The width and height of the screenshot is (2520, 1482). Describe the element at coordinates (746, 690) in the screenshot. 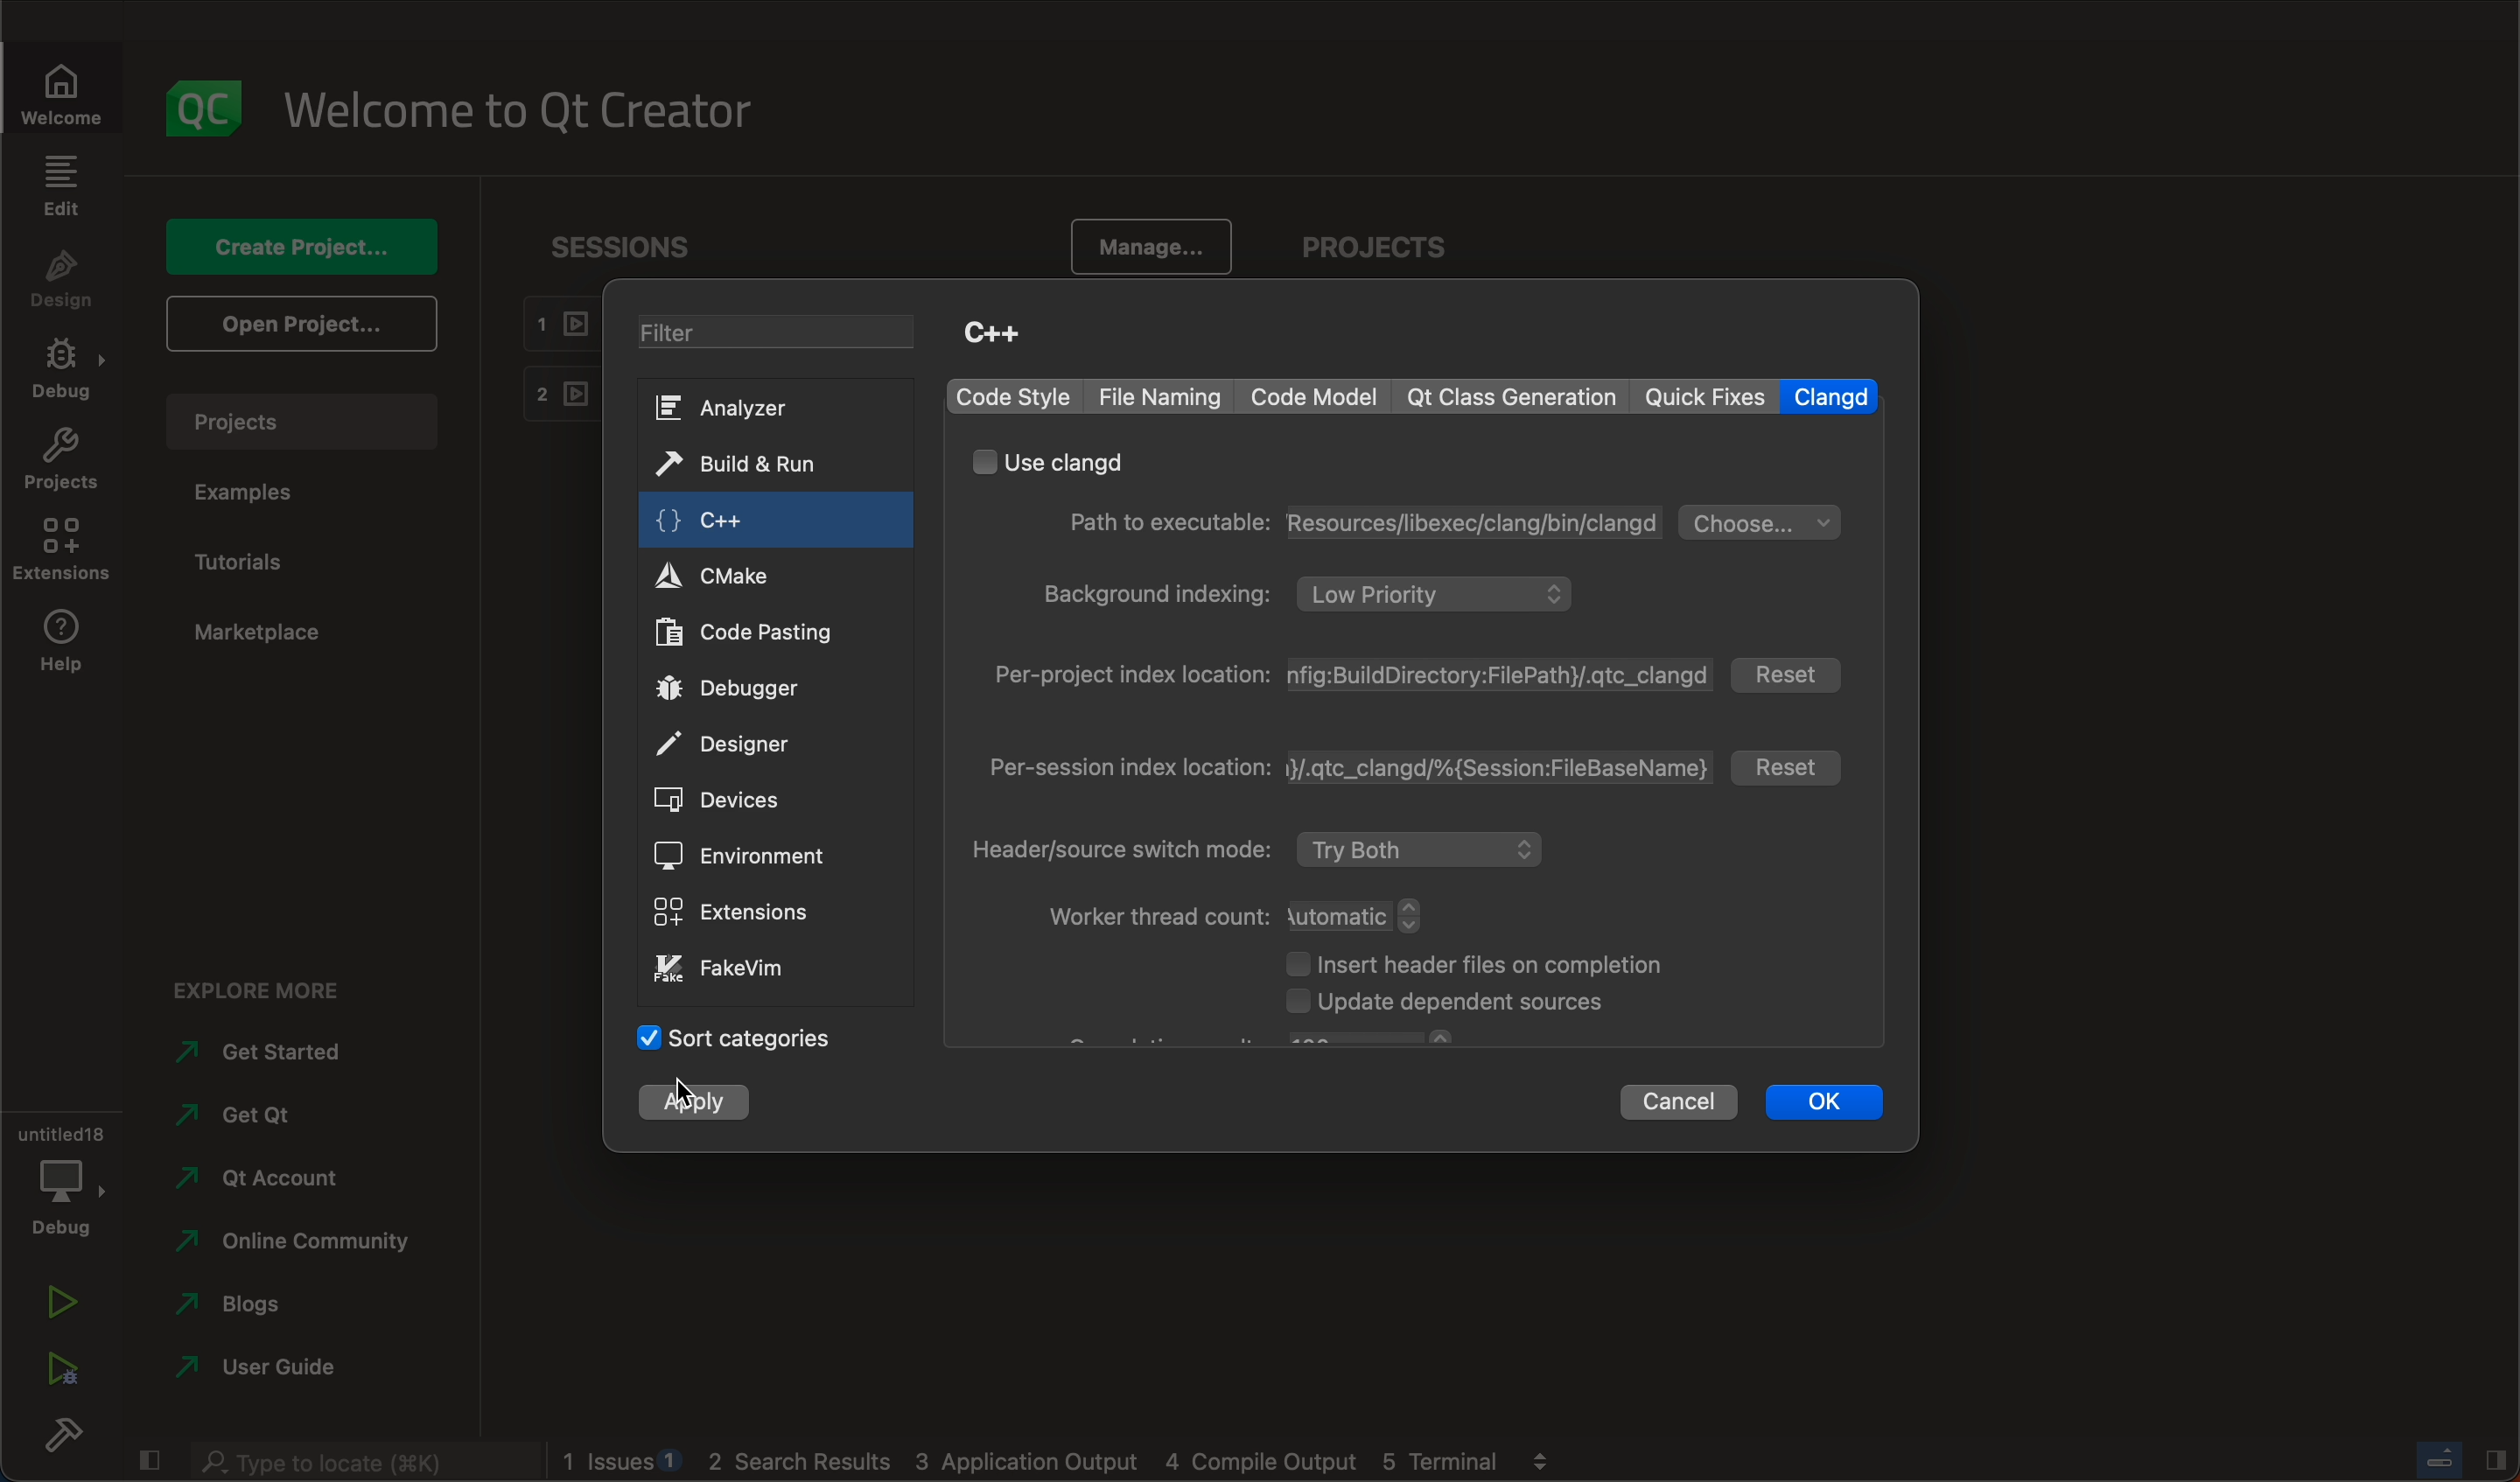

I see `extentions` at that location.